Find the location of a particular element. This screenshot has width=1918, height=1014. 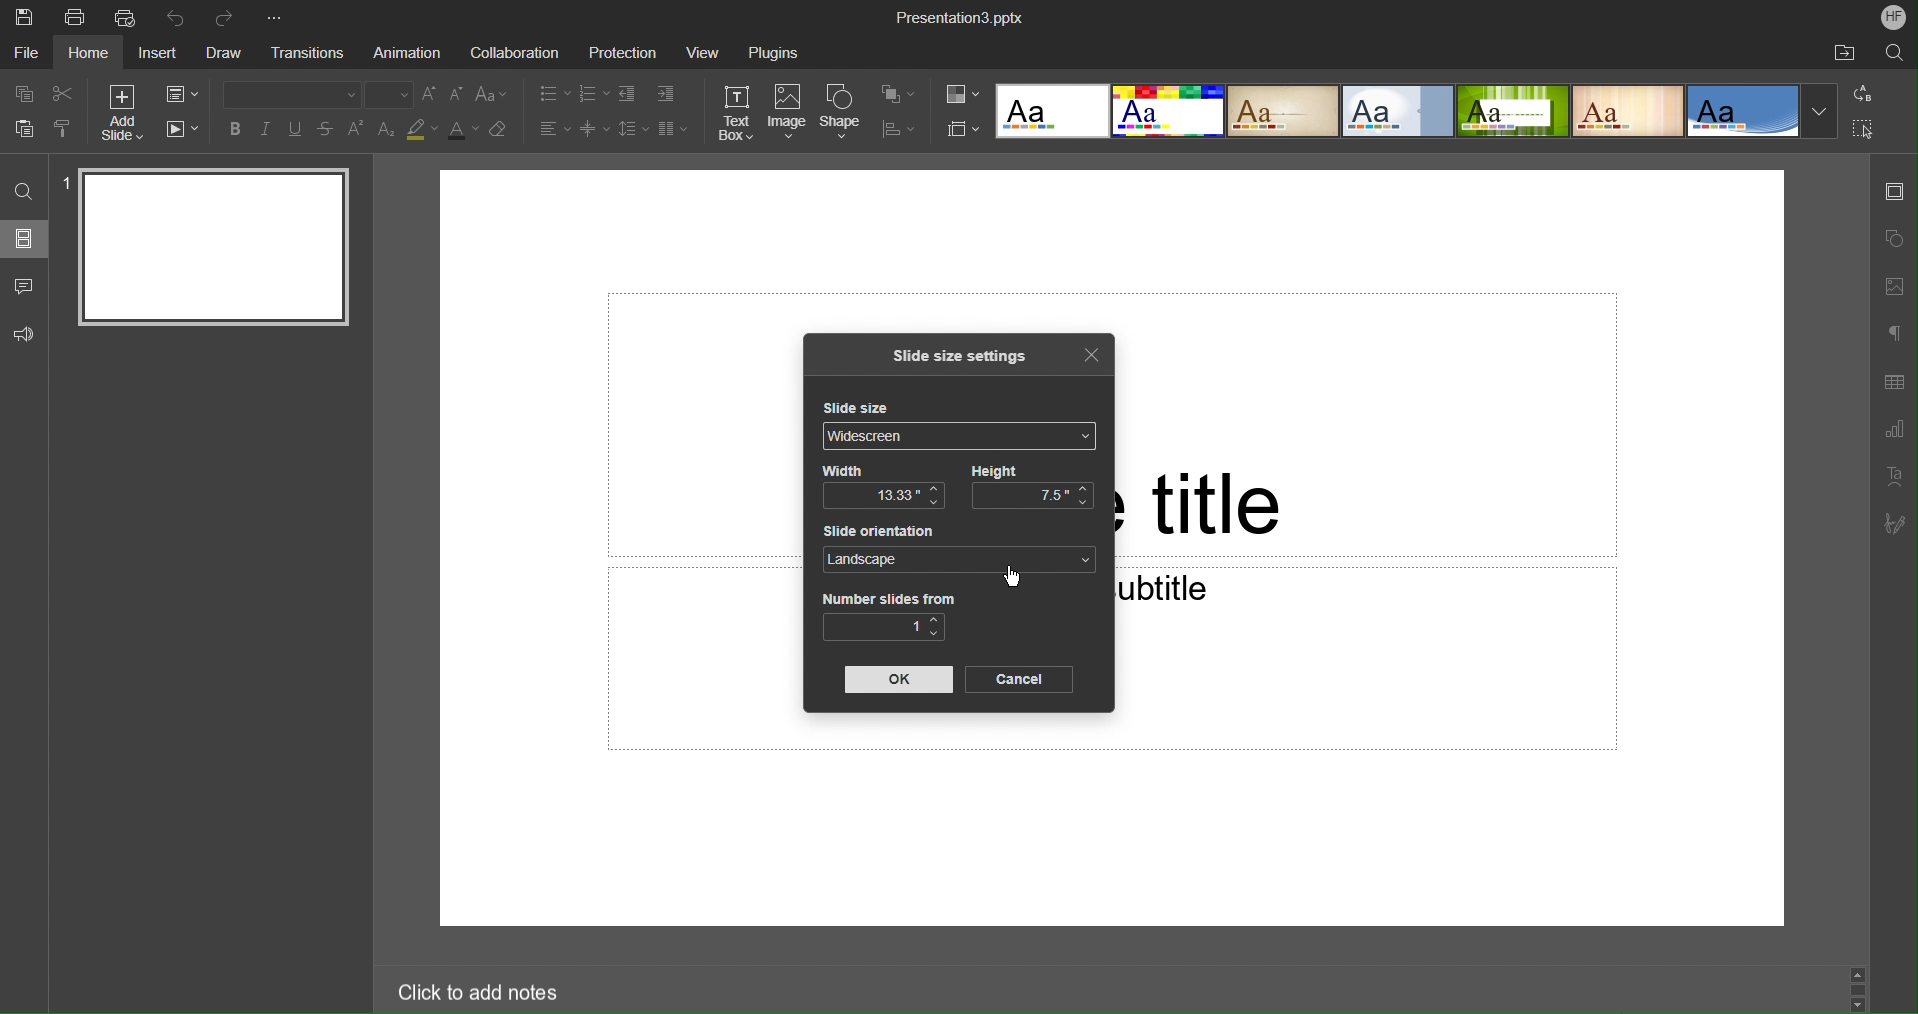

Strikethrough is located at coordinates (327, 130).